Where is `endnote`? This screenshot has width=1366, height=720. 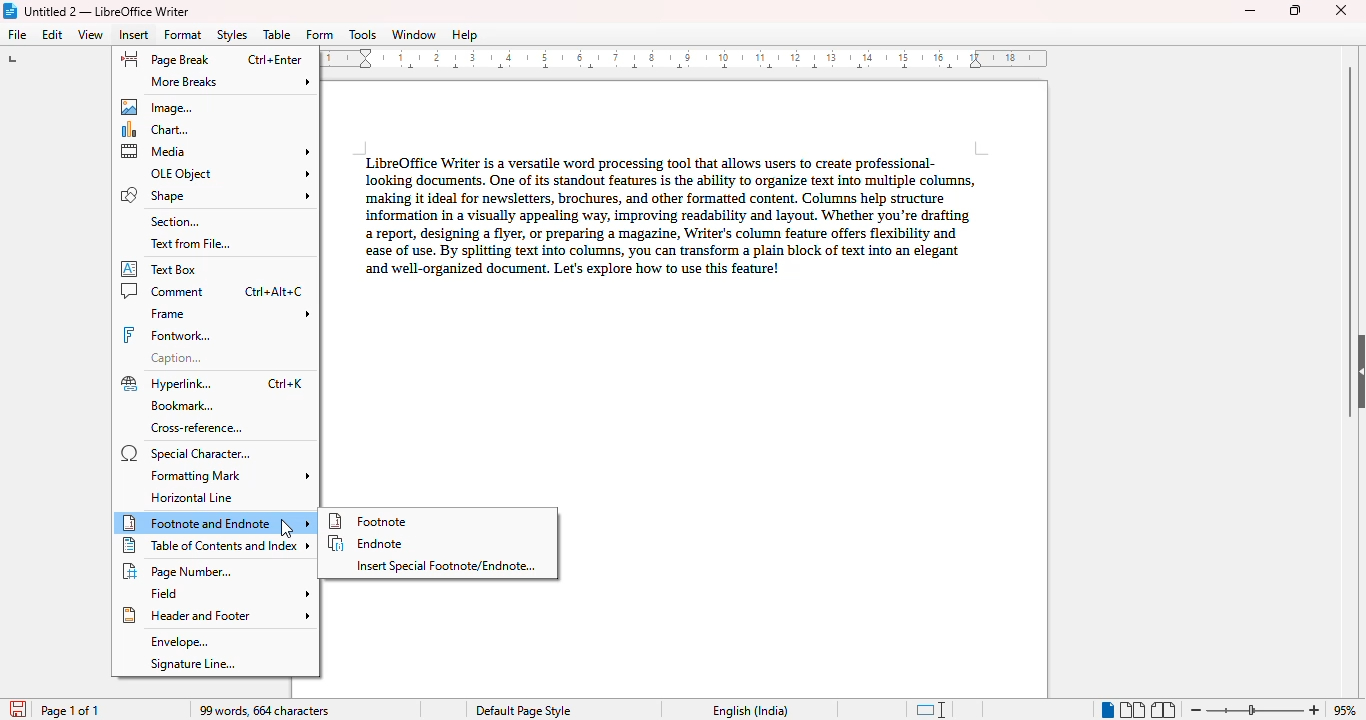 endnote is located at coordinates (367, 543).